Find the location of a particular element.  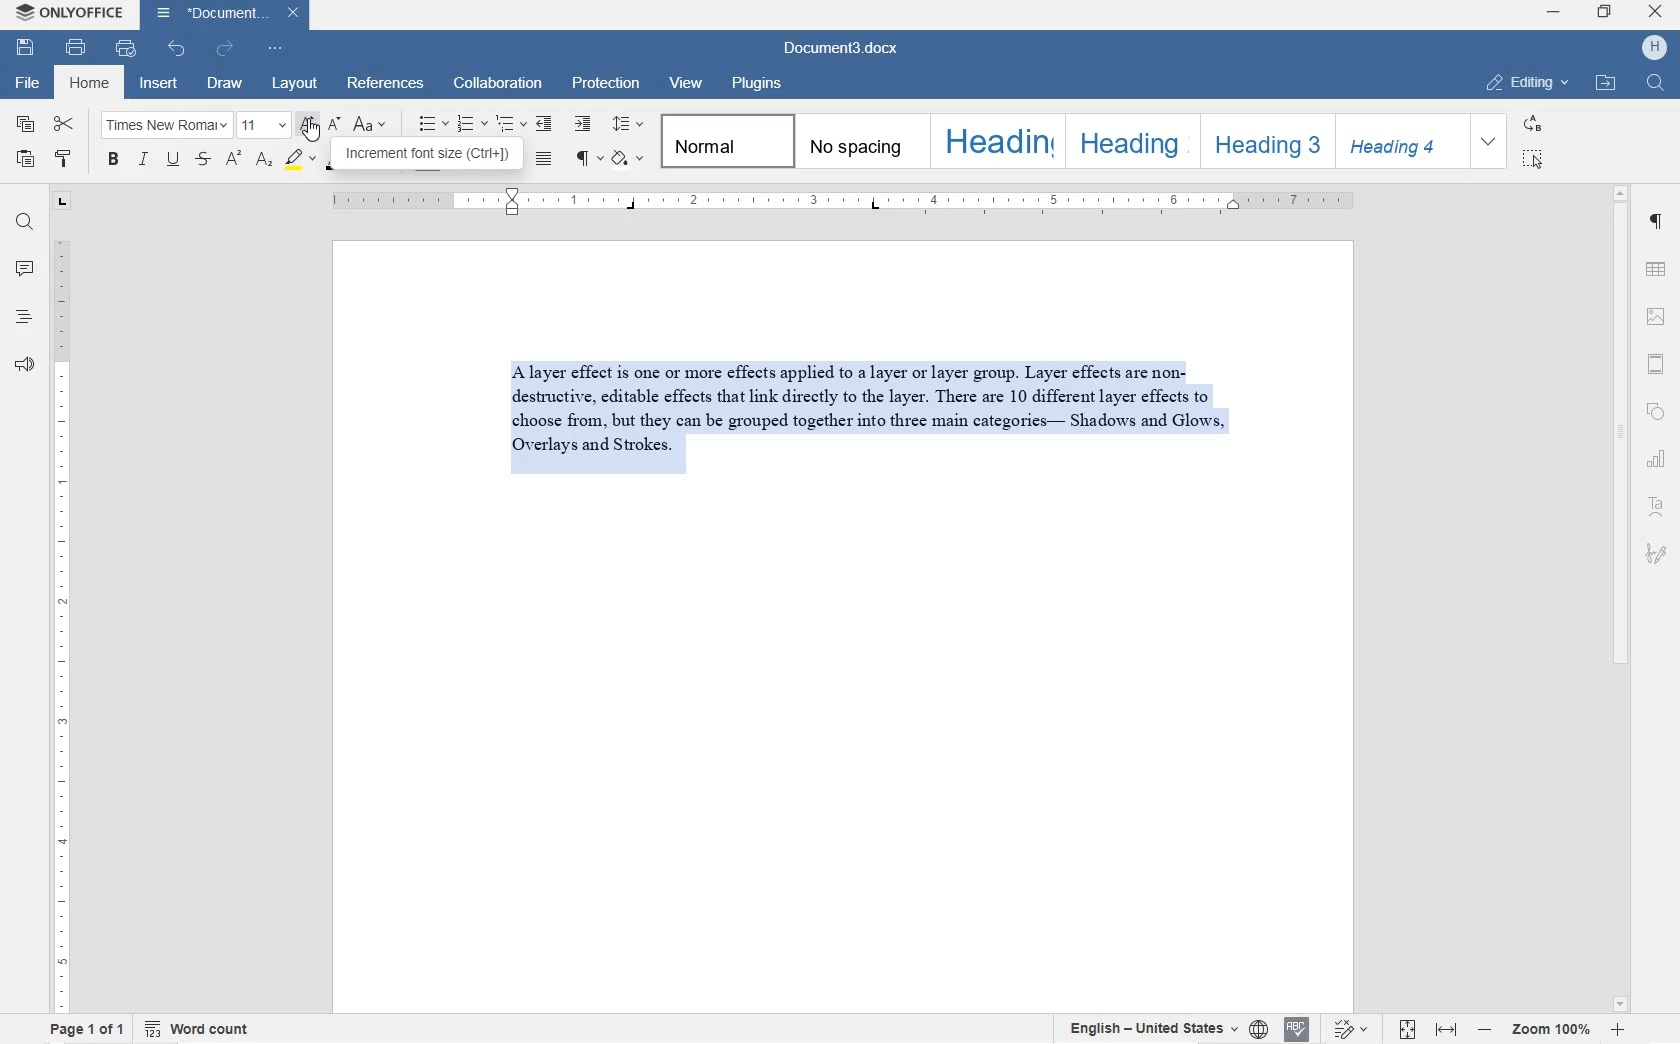

insert is located at coordinates (160, 82).